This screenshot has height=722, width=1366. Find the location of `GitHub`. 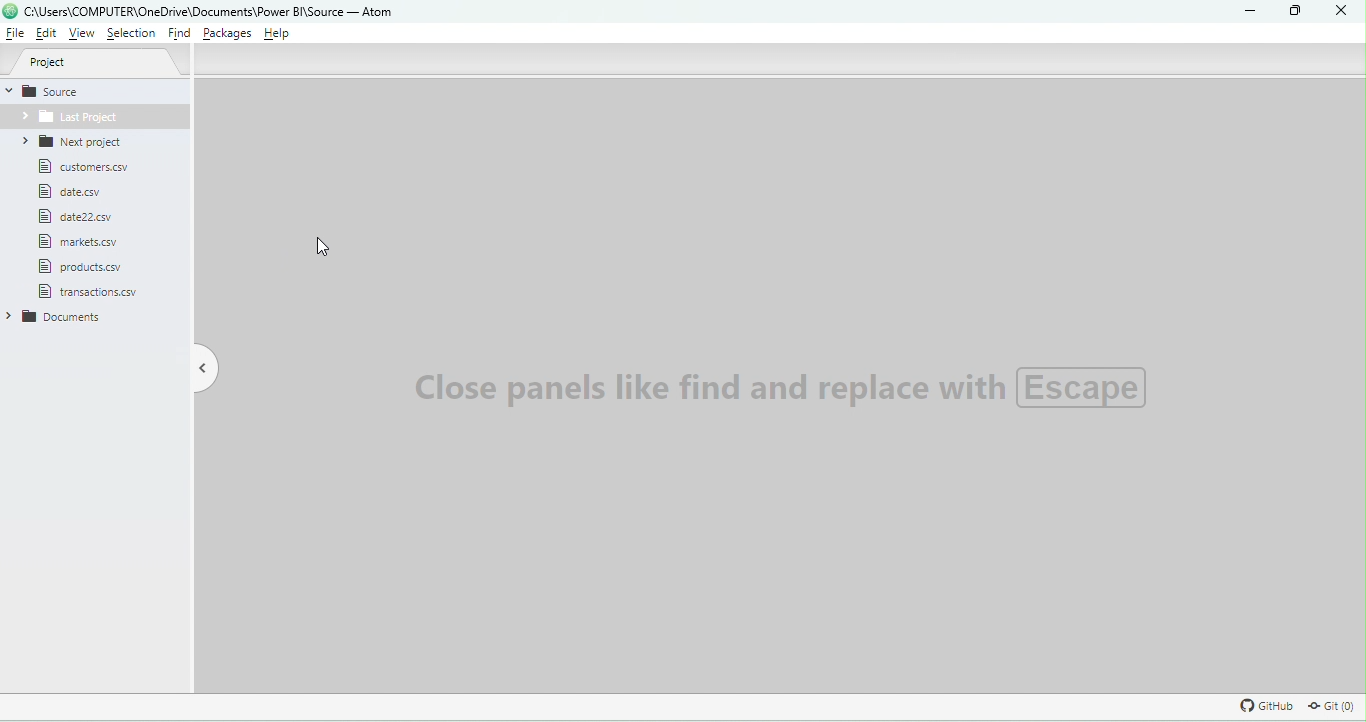

GitHub is located at coordinates (1264, 705).